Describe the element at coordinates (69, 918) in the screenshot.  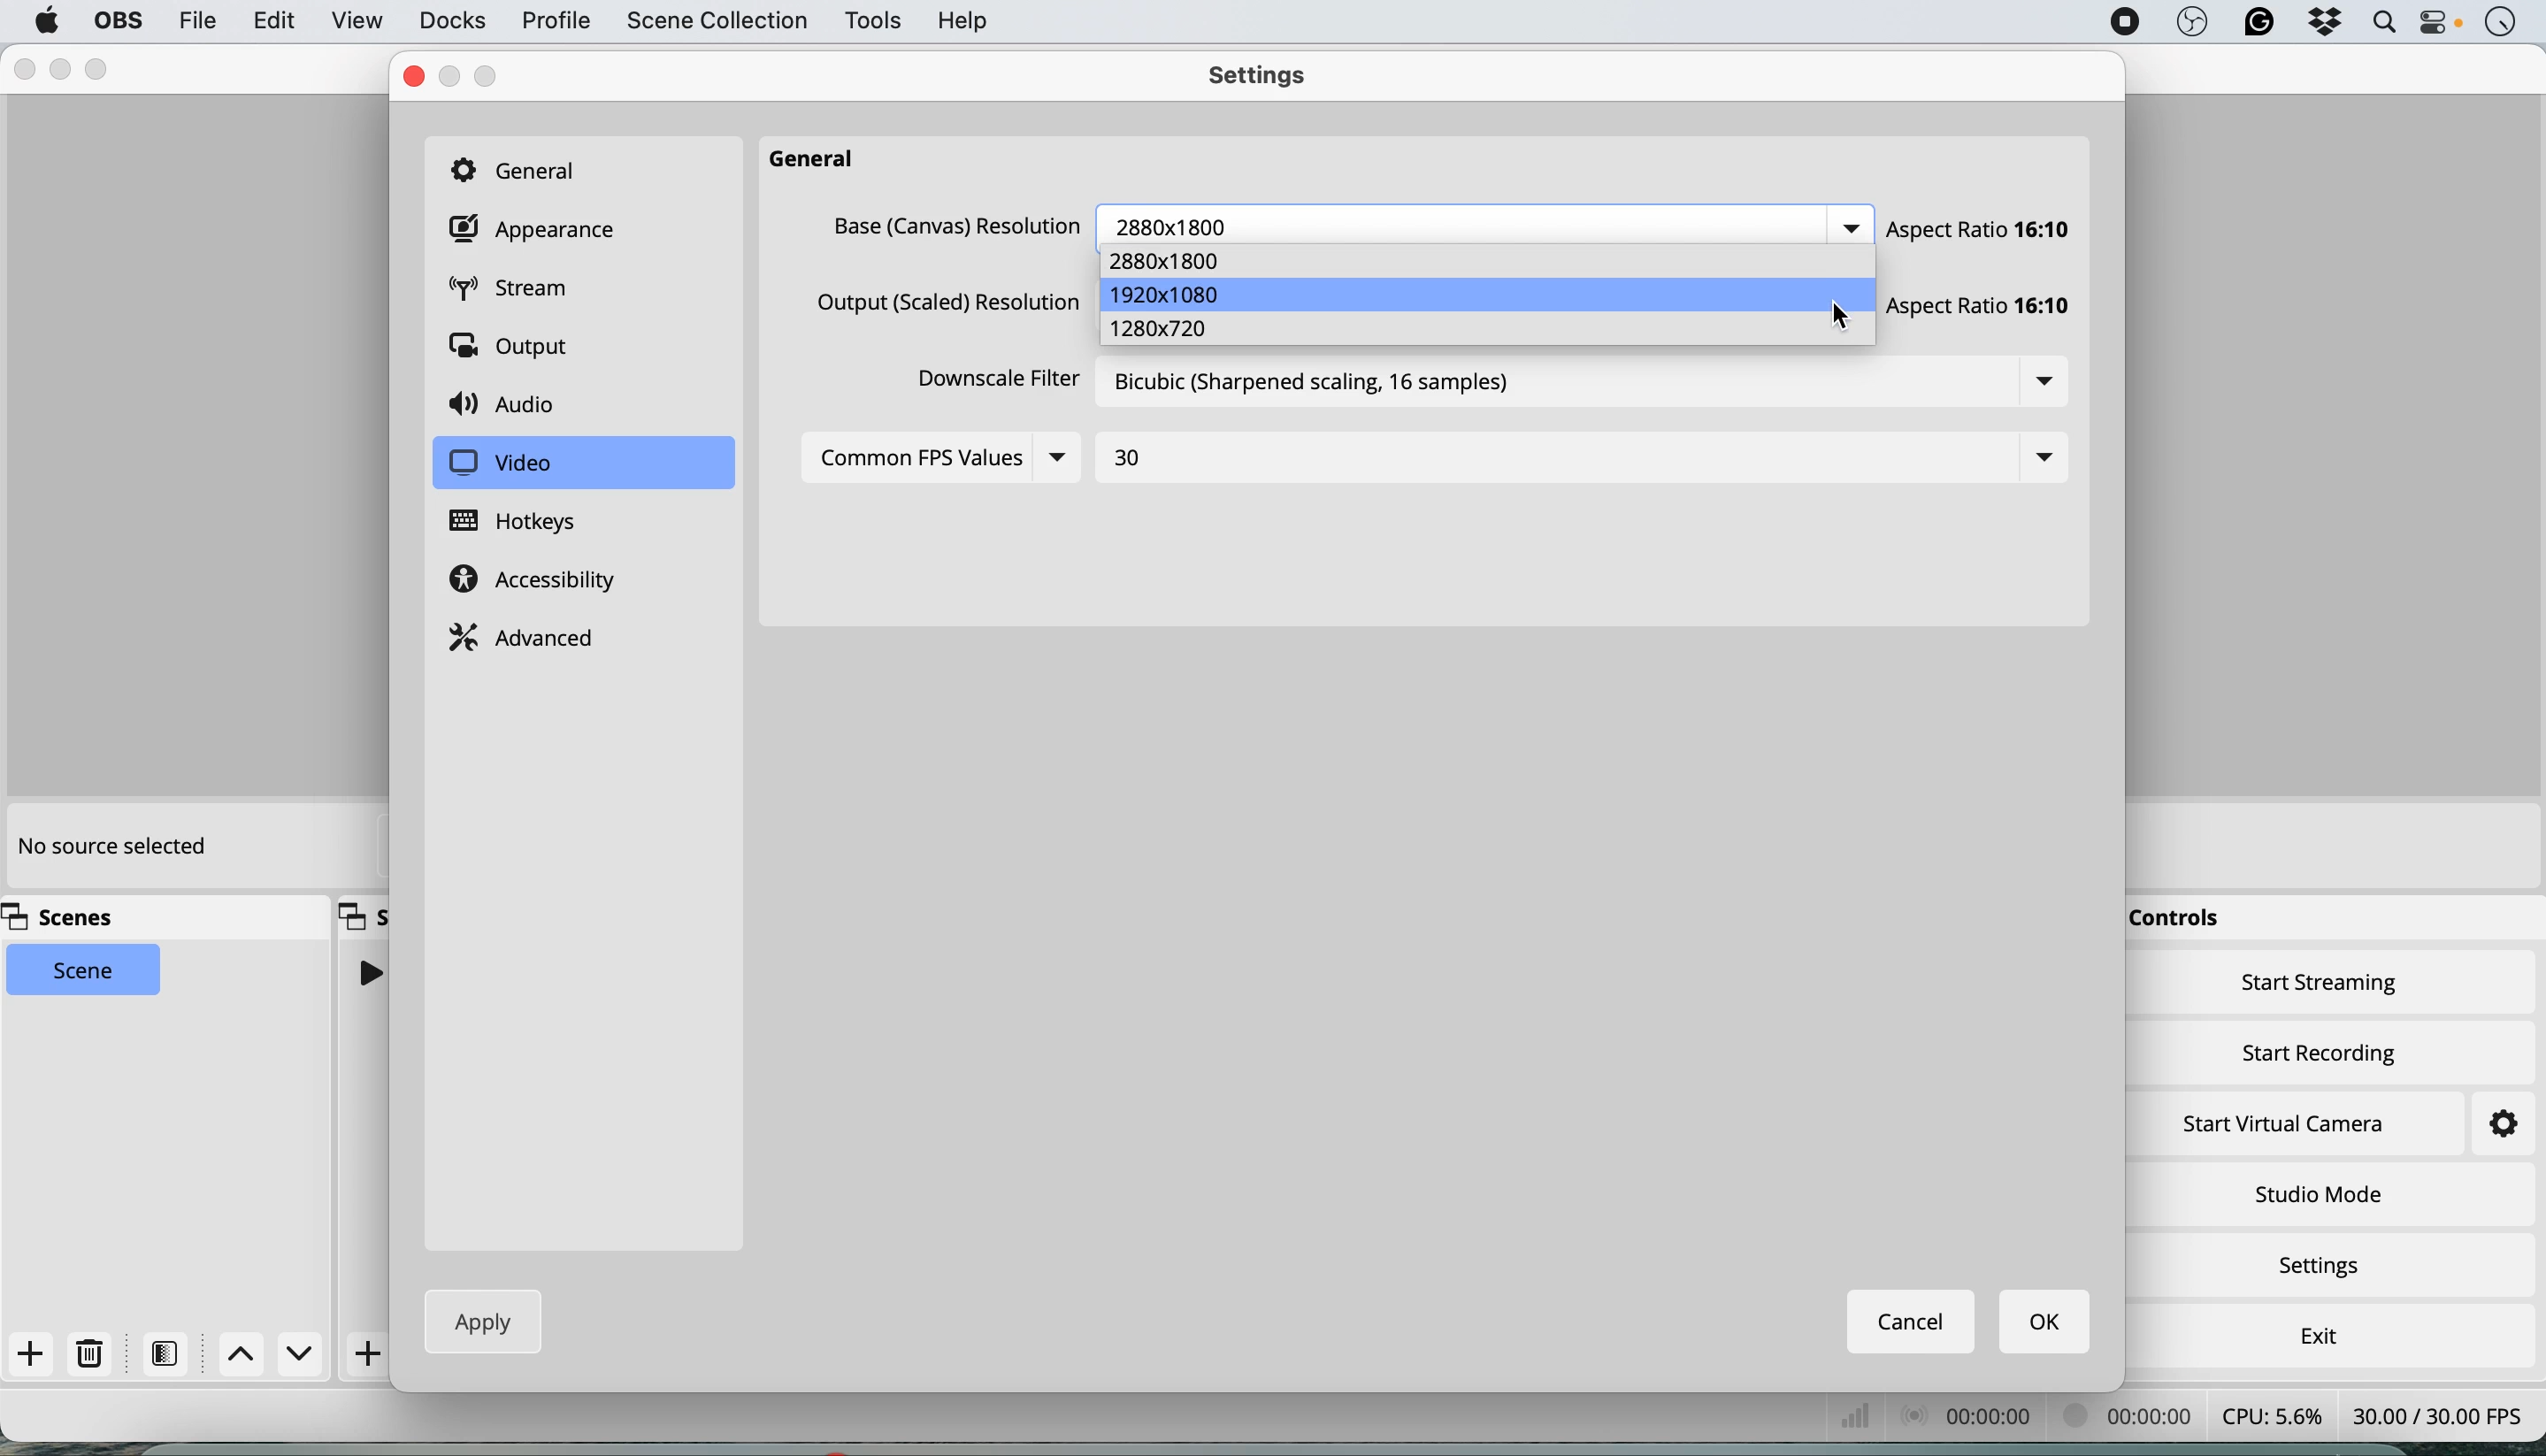
I see `scenes` at that location.